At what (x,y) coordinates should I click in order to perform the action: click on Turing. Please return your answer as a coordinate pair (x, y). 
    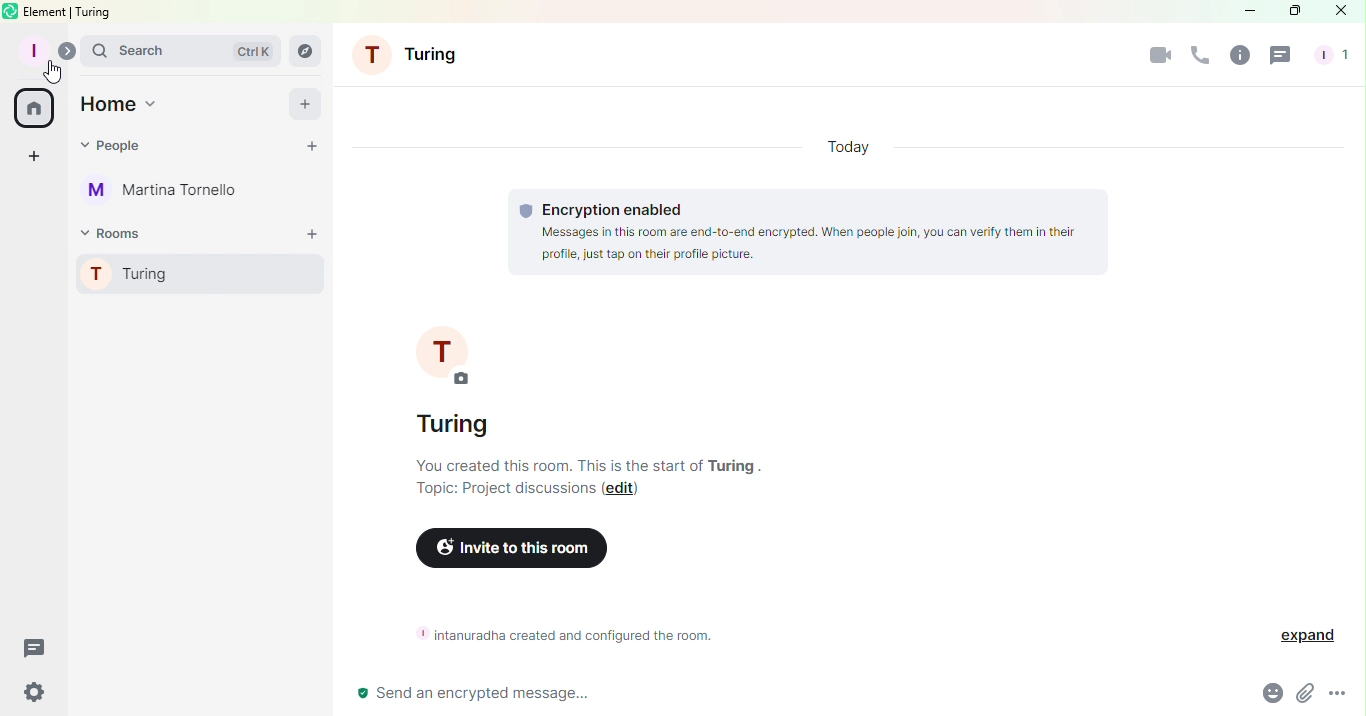
    Looking at the image, I should click on (192, 271).